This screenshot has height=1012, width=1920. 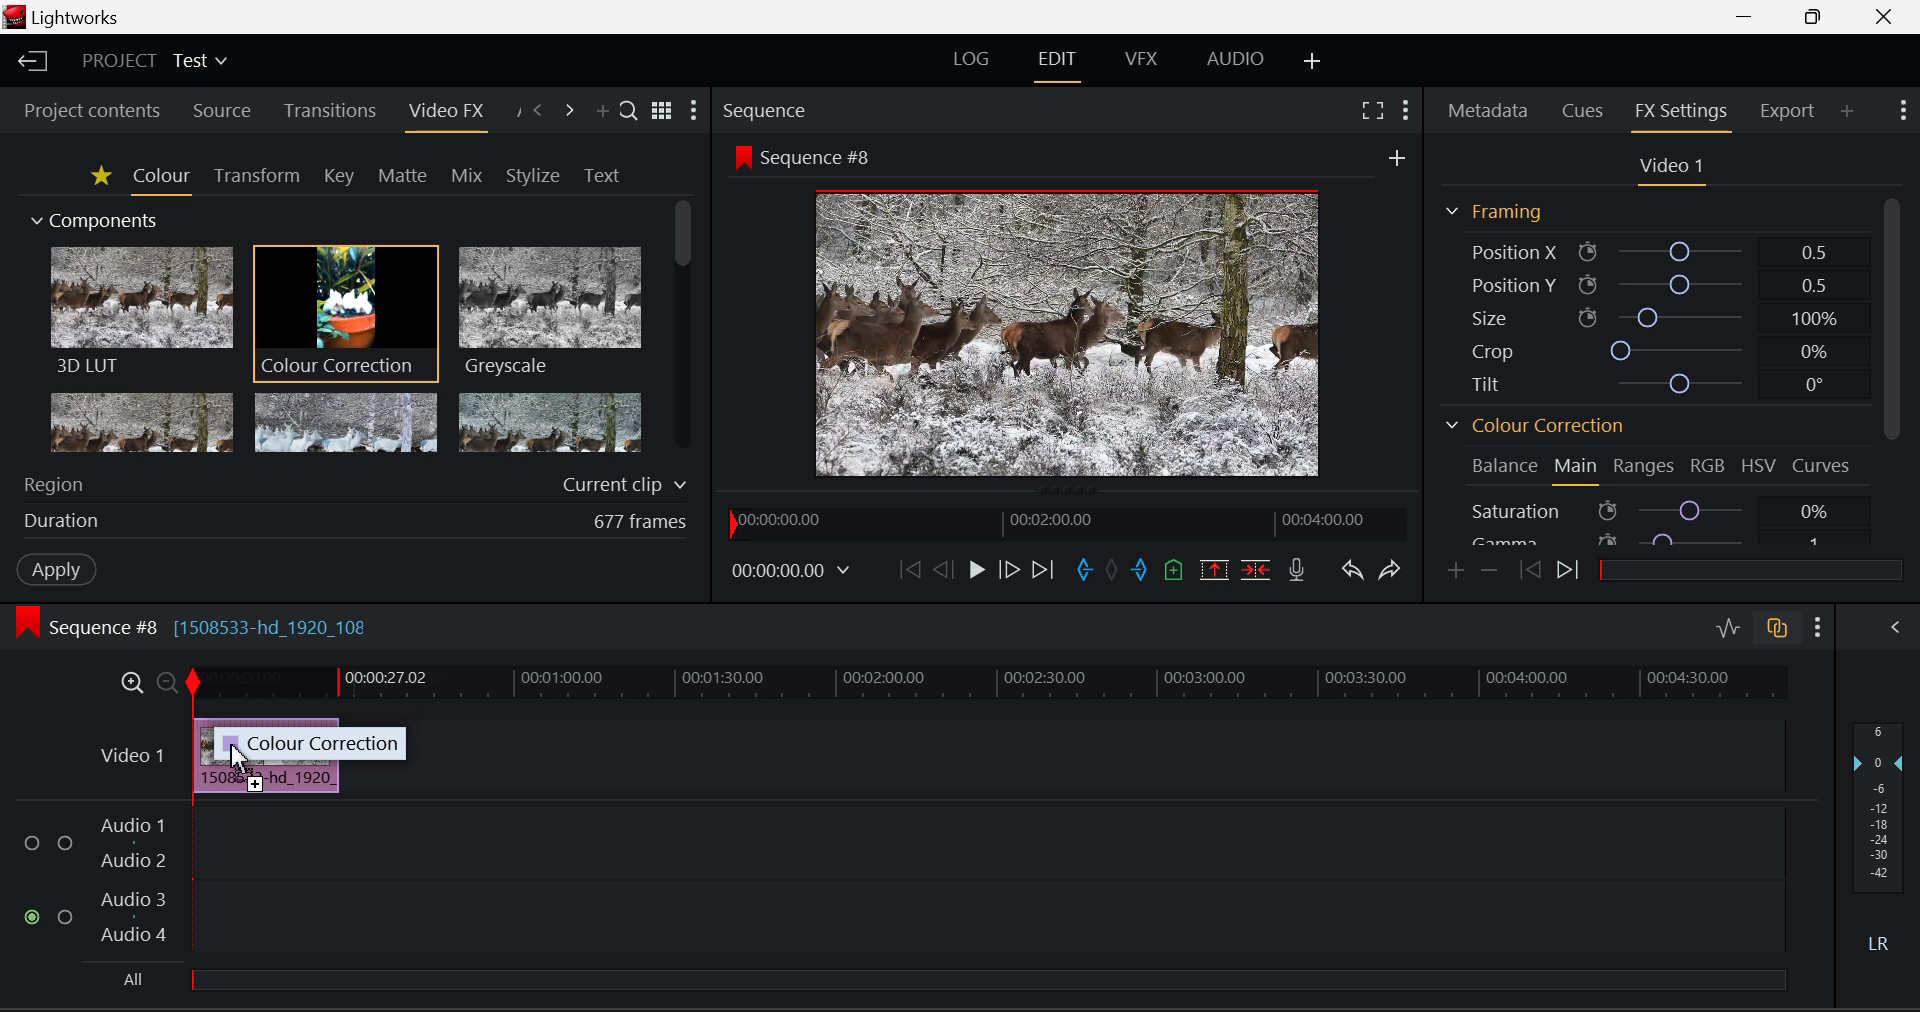 I want to click on Apply, so click(x=59, y=569).